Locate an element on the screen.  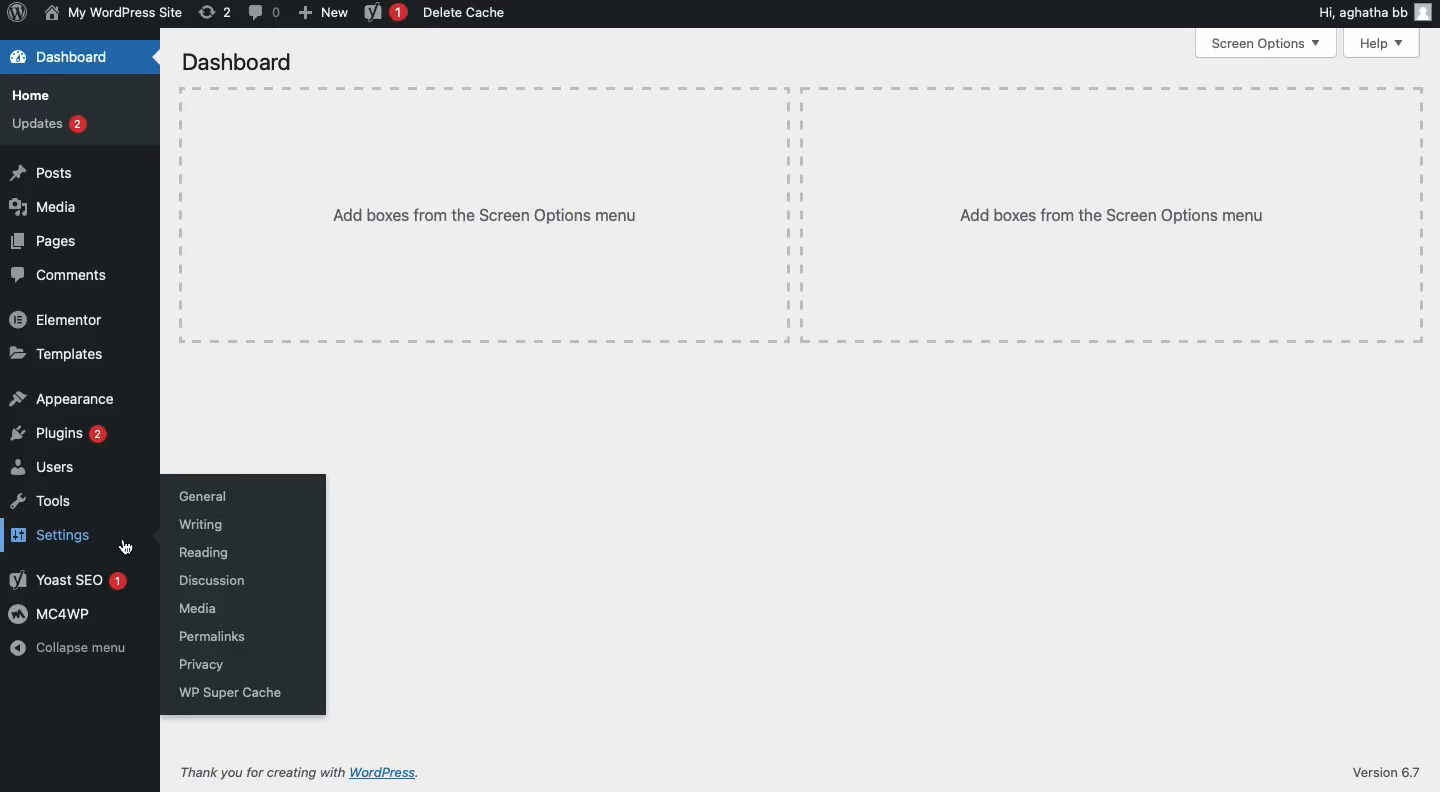
New is located at coordinates (323, 12).